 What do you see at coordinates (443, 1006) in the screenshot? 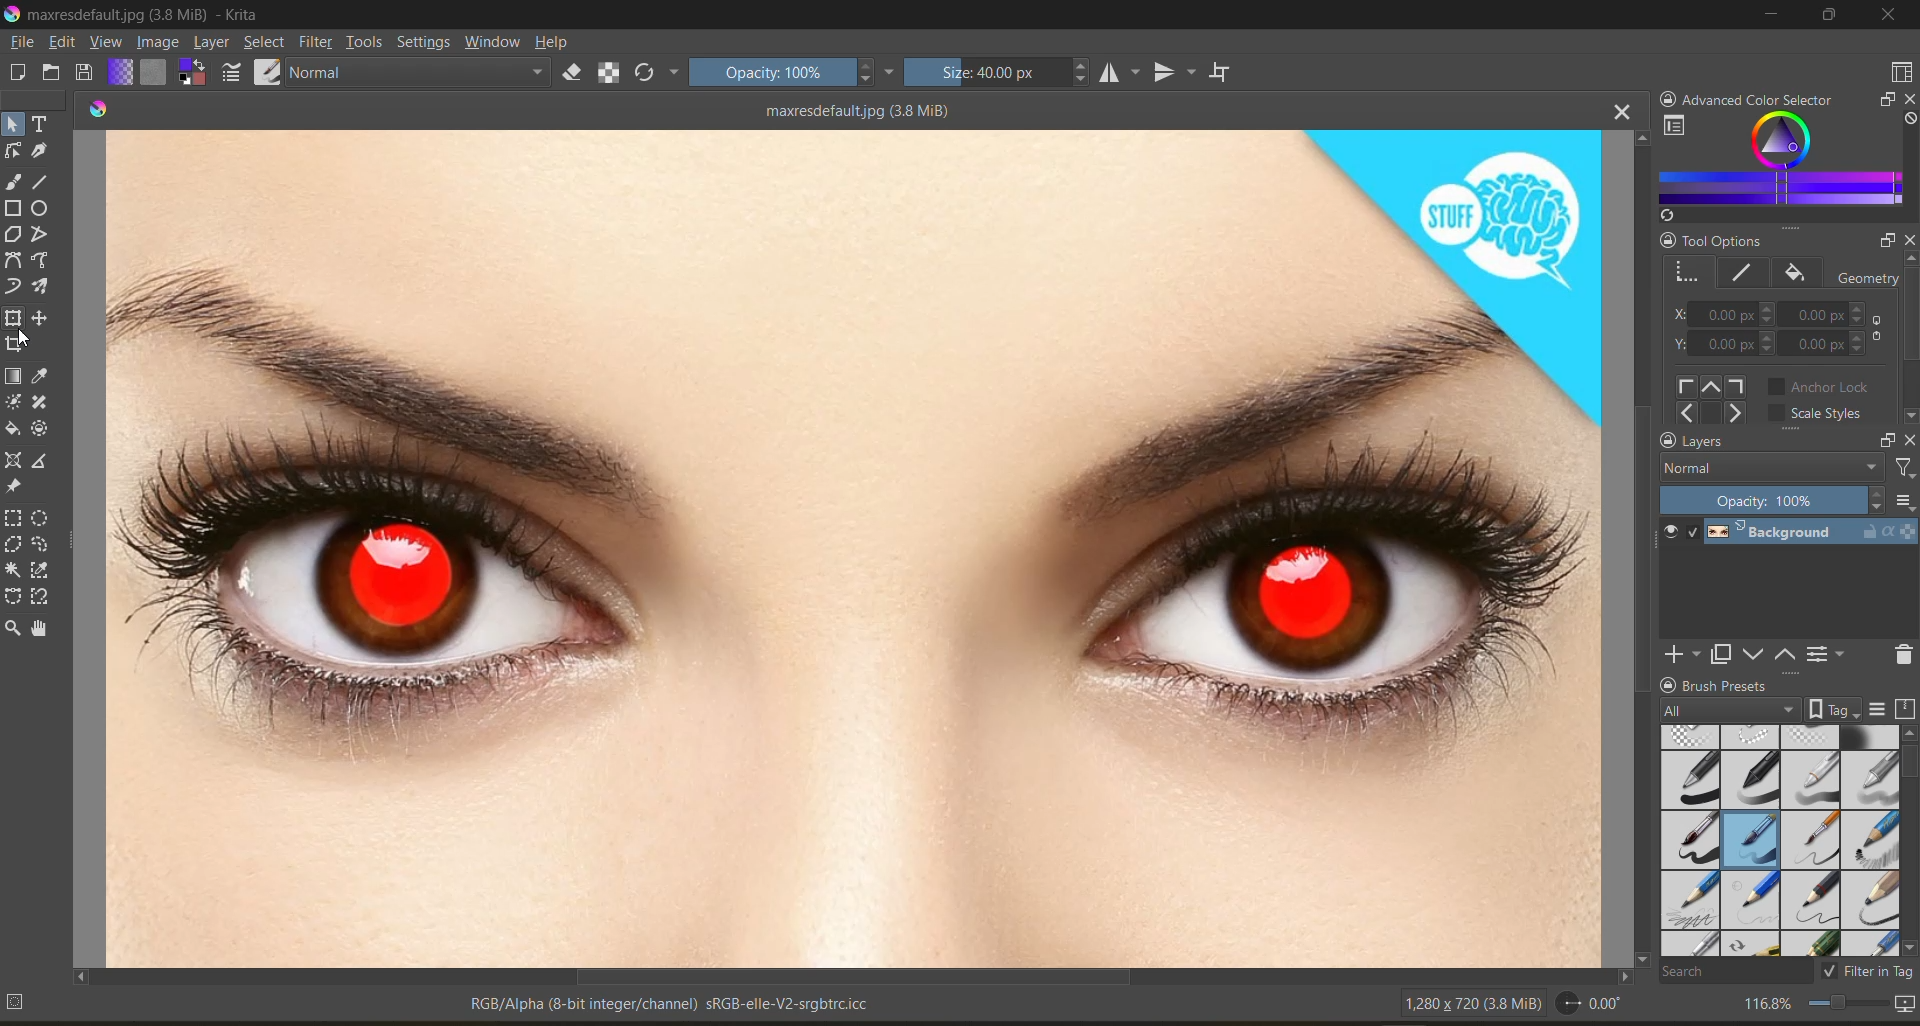
I see `metadata` at bounding box center [443, 1006].